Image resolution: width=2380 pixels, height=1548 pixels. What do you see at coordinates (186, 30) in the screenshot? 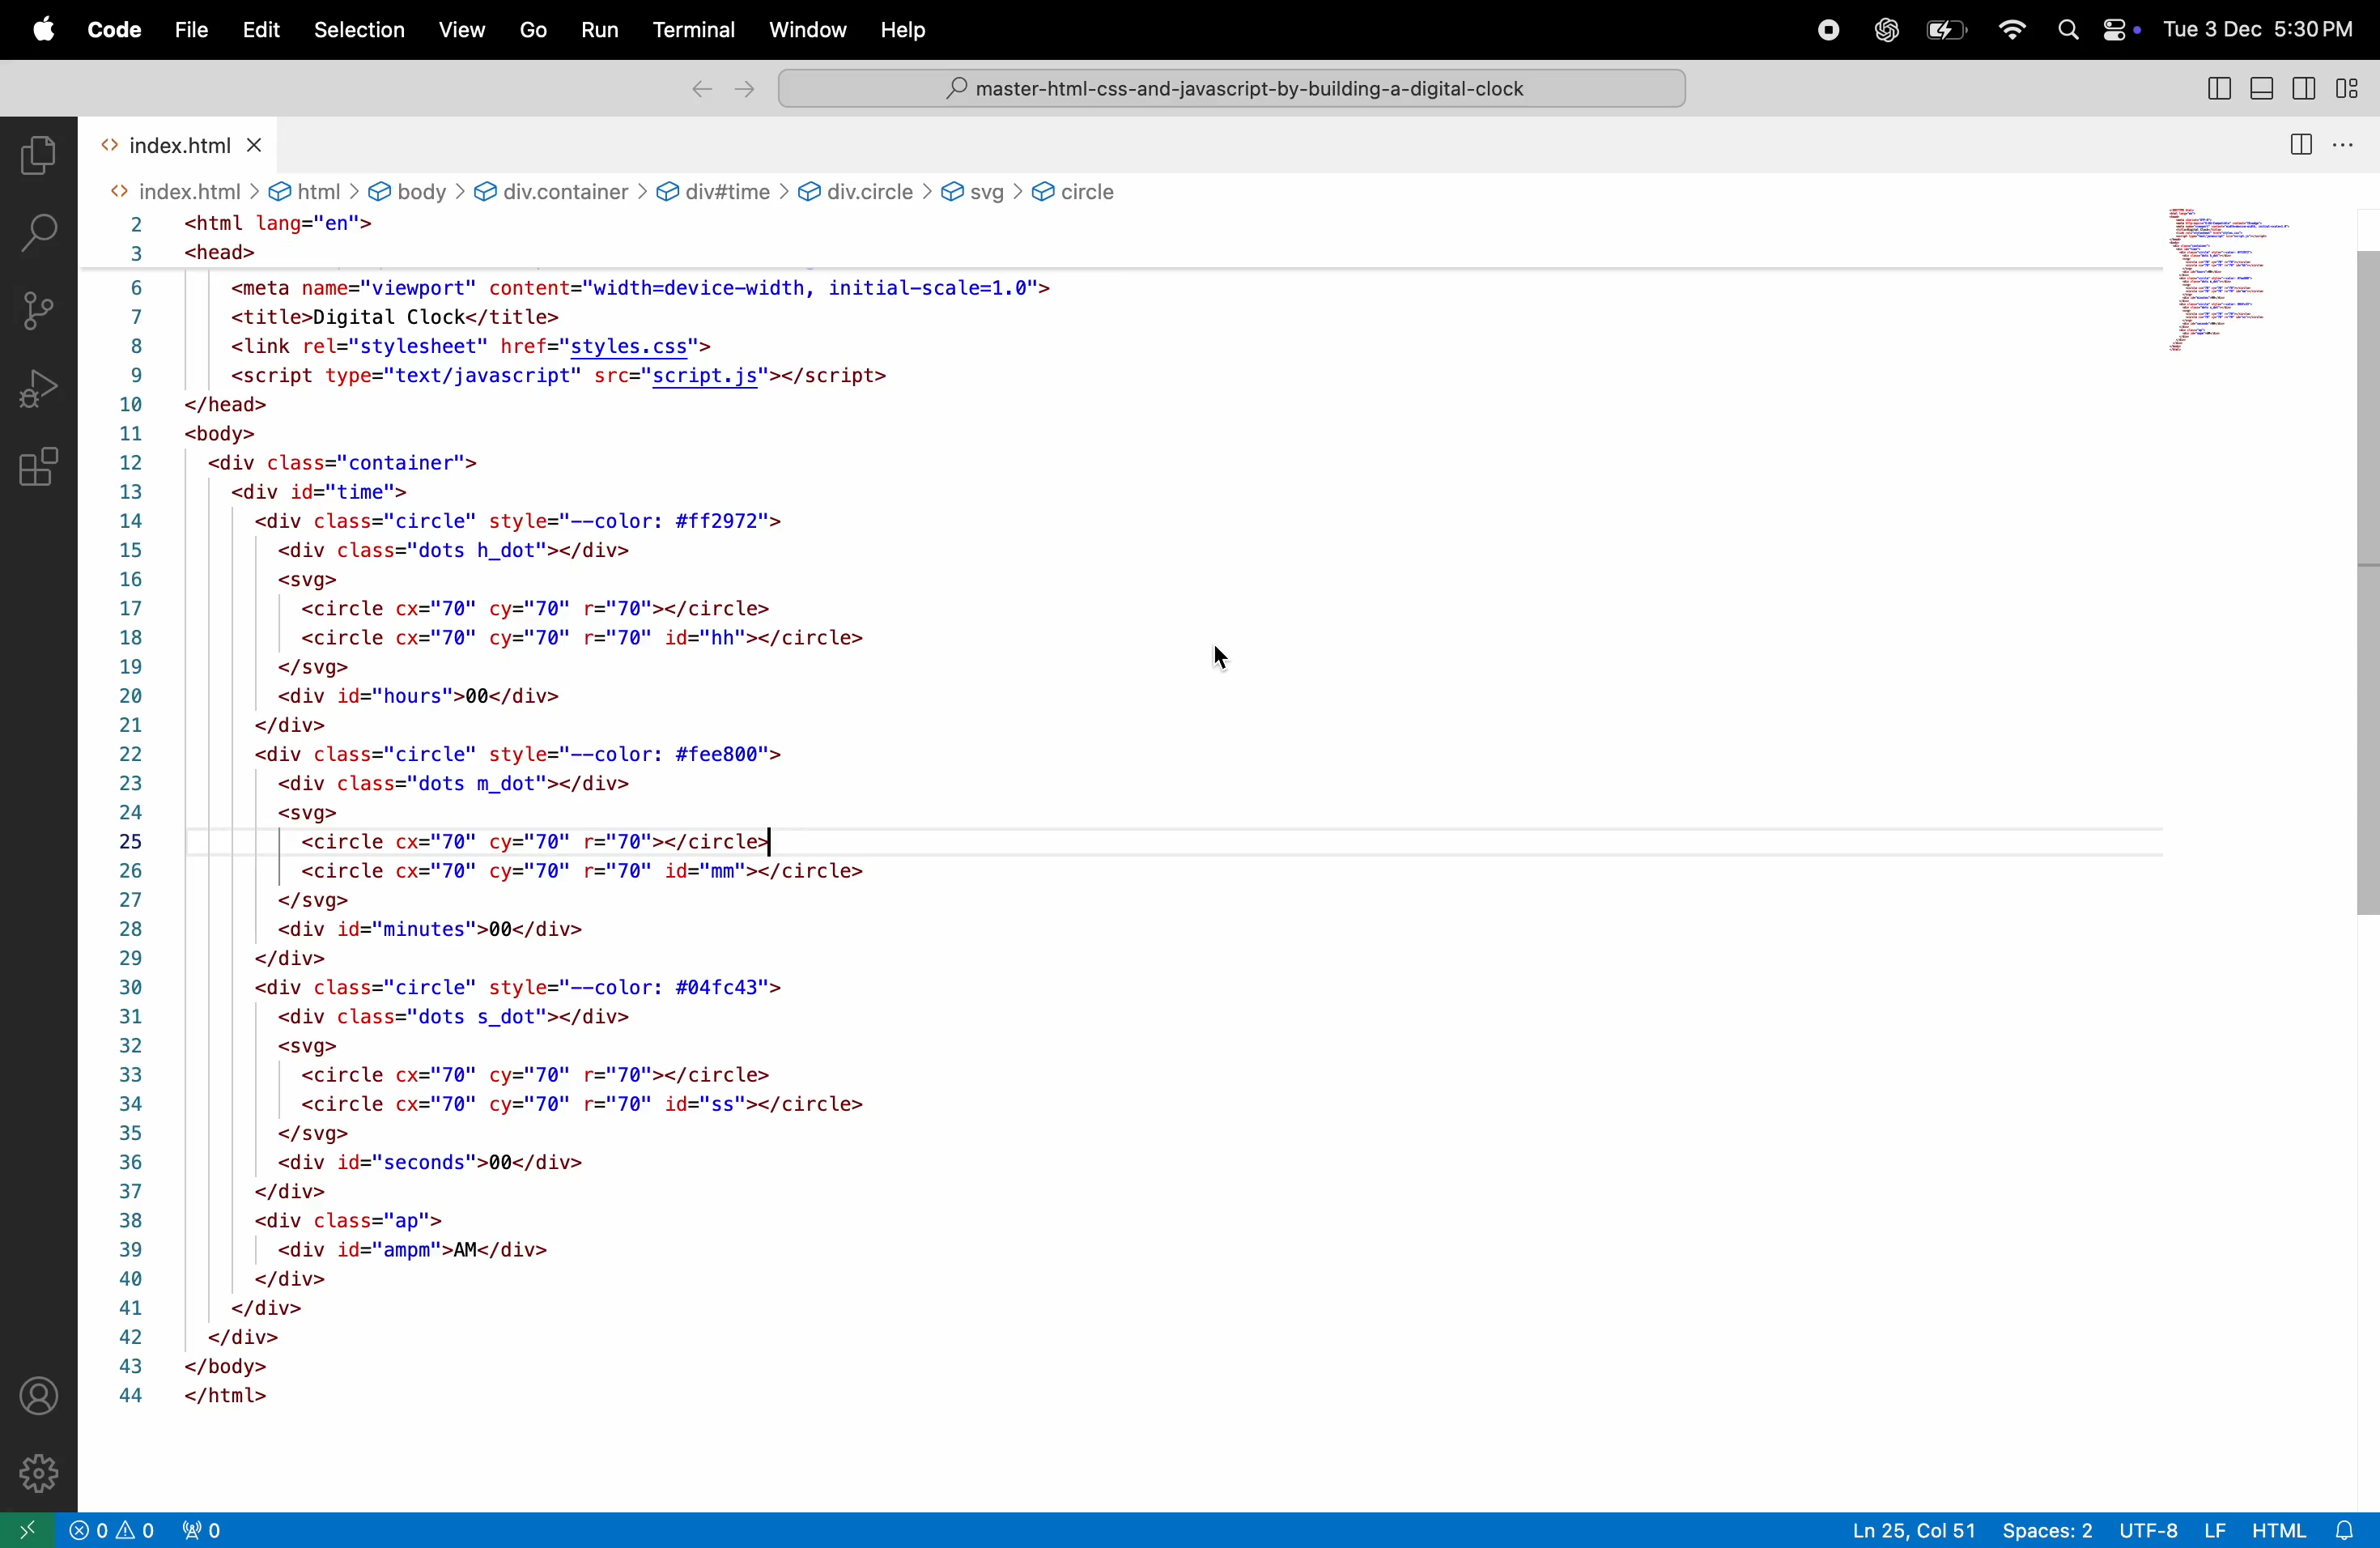
I see `file` at bounding box center [186, 30].